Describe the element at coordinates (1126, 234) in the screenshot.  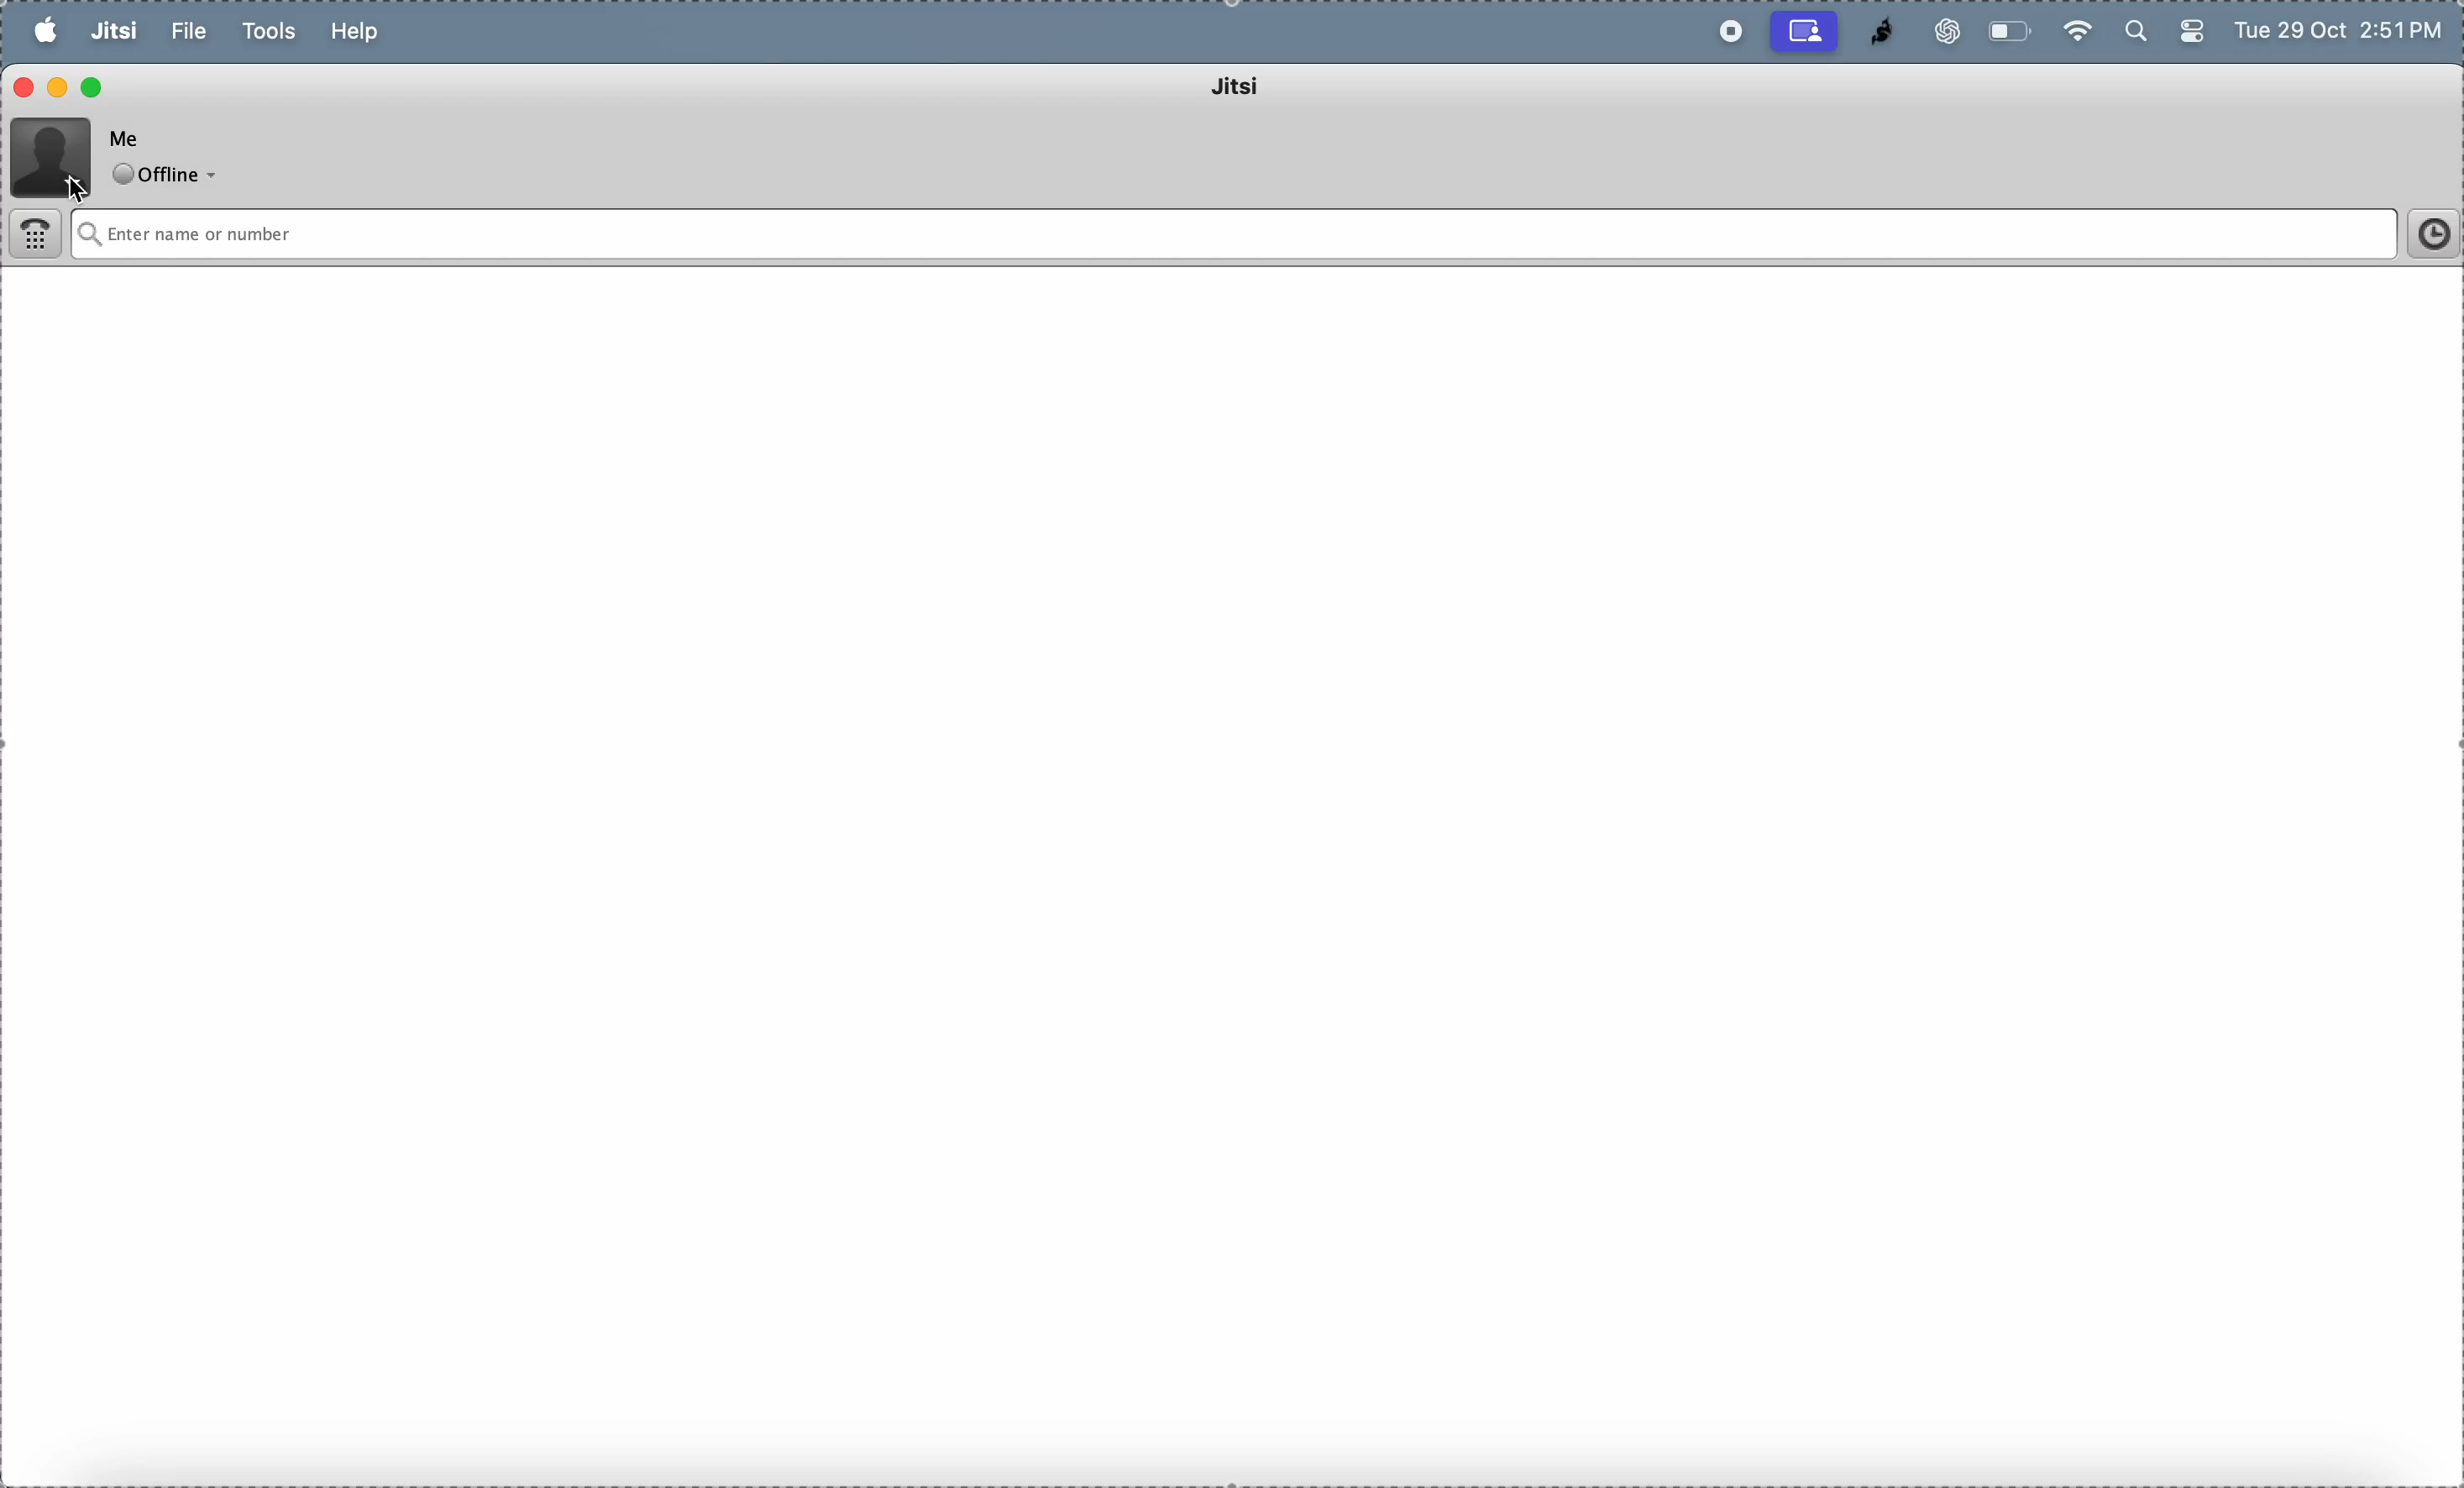
I see `Enter name or number` at that location.